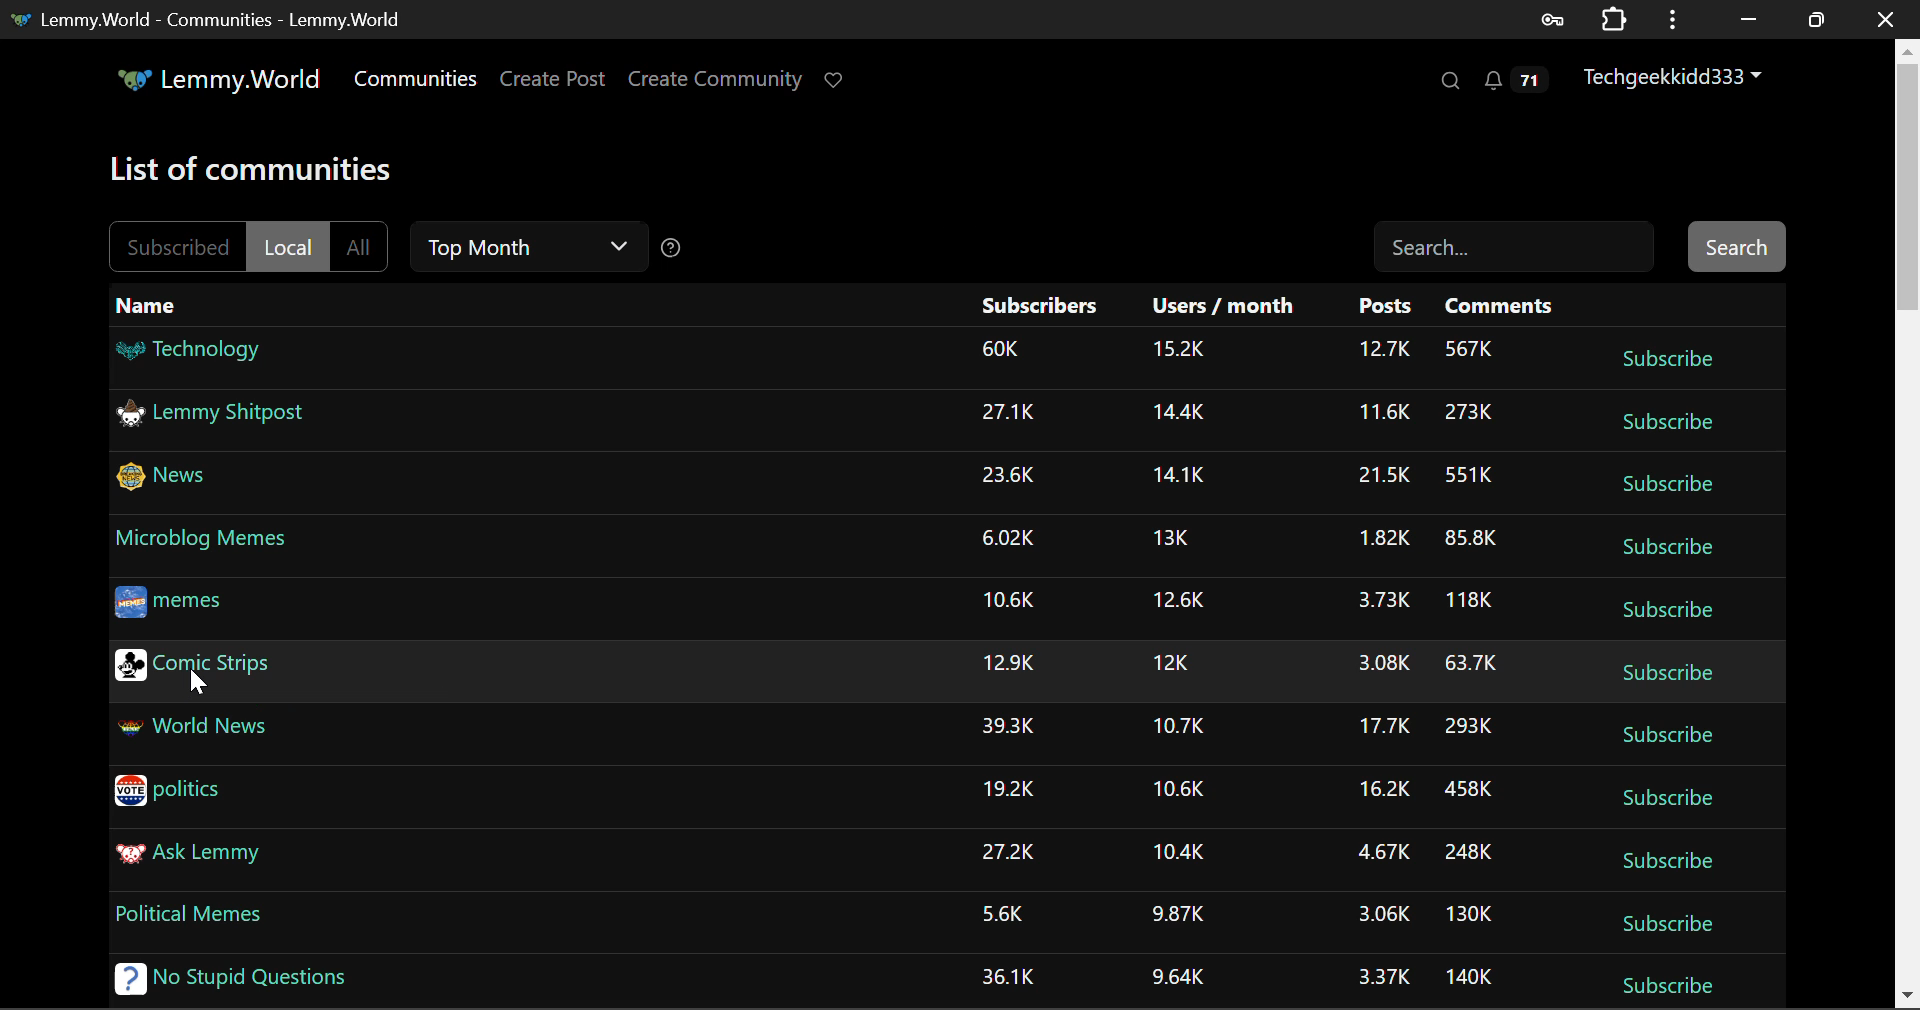 Image resolution: width=1920 pixels, height=1010 pixels. I want to click on Sorting Help, so click(676, 250).